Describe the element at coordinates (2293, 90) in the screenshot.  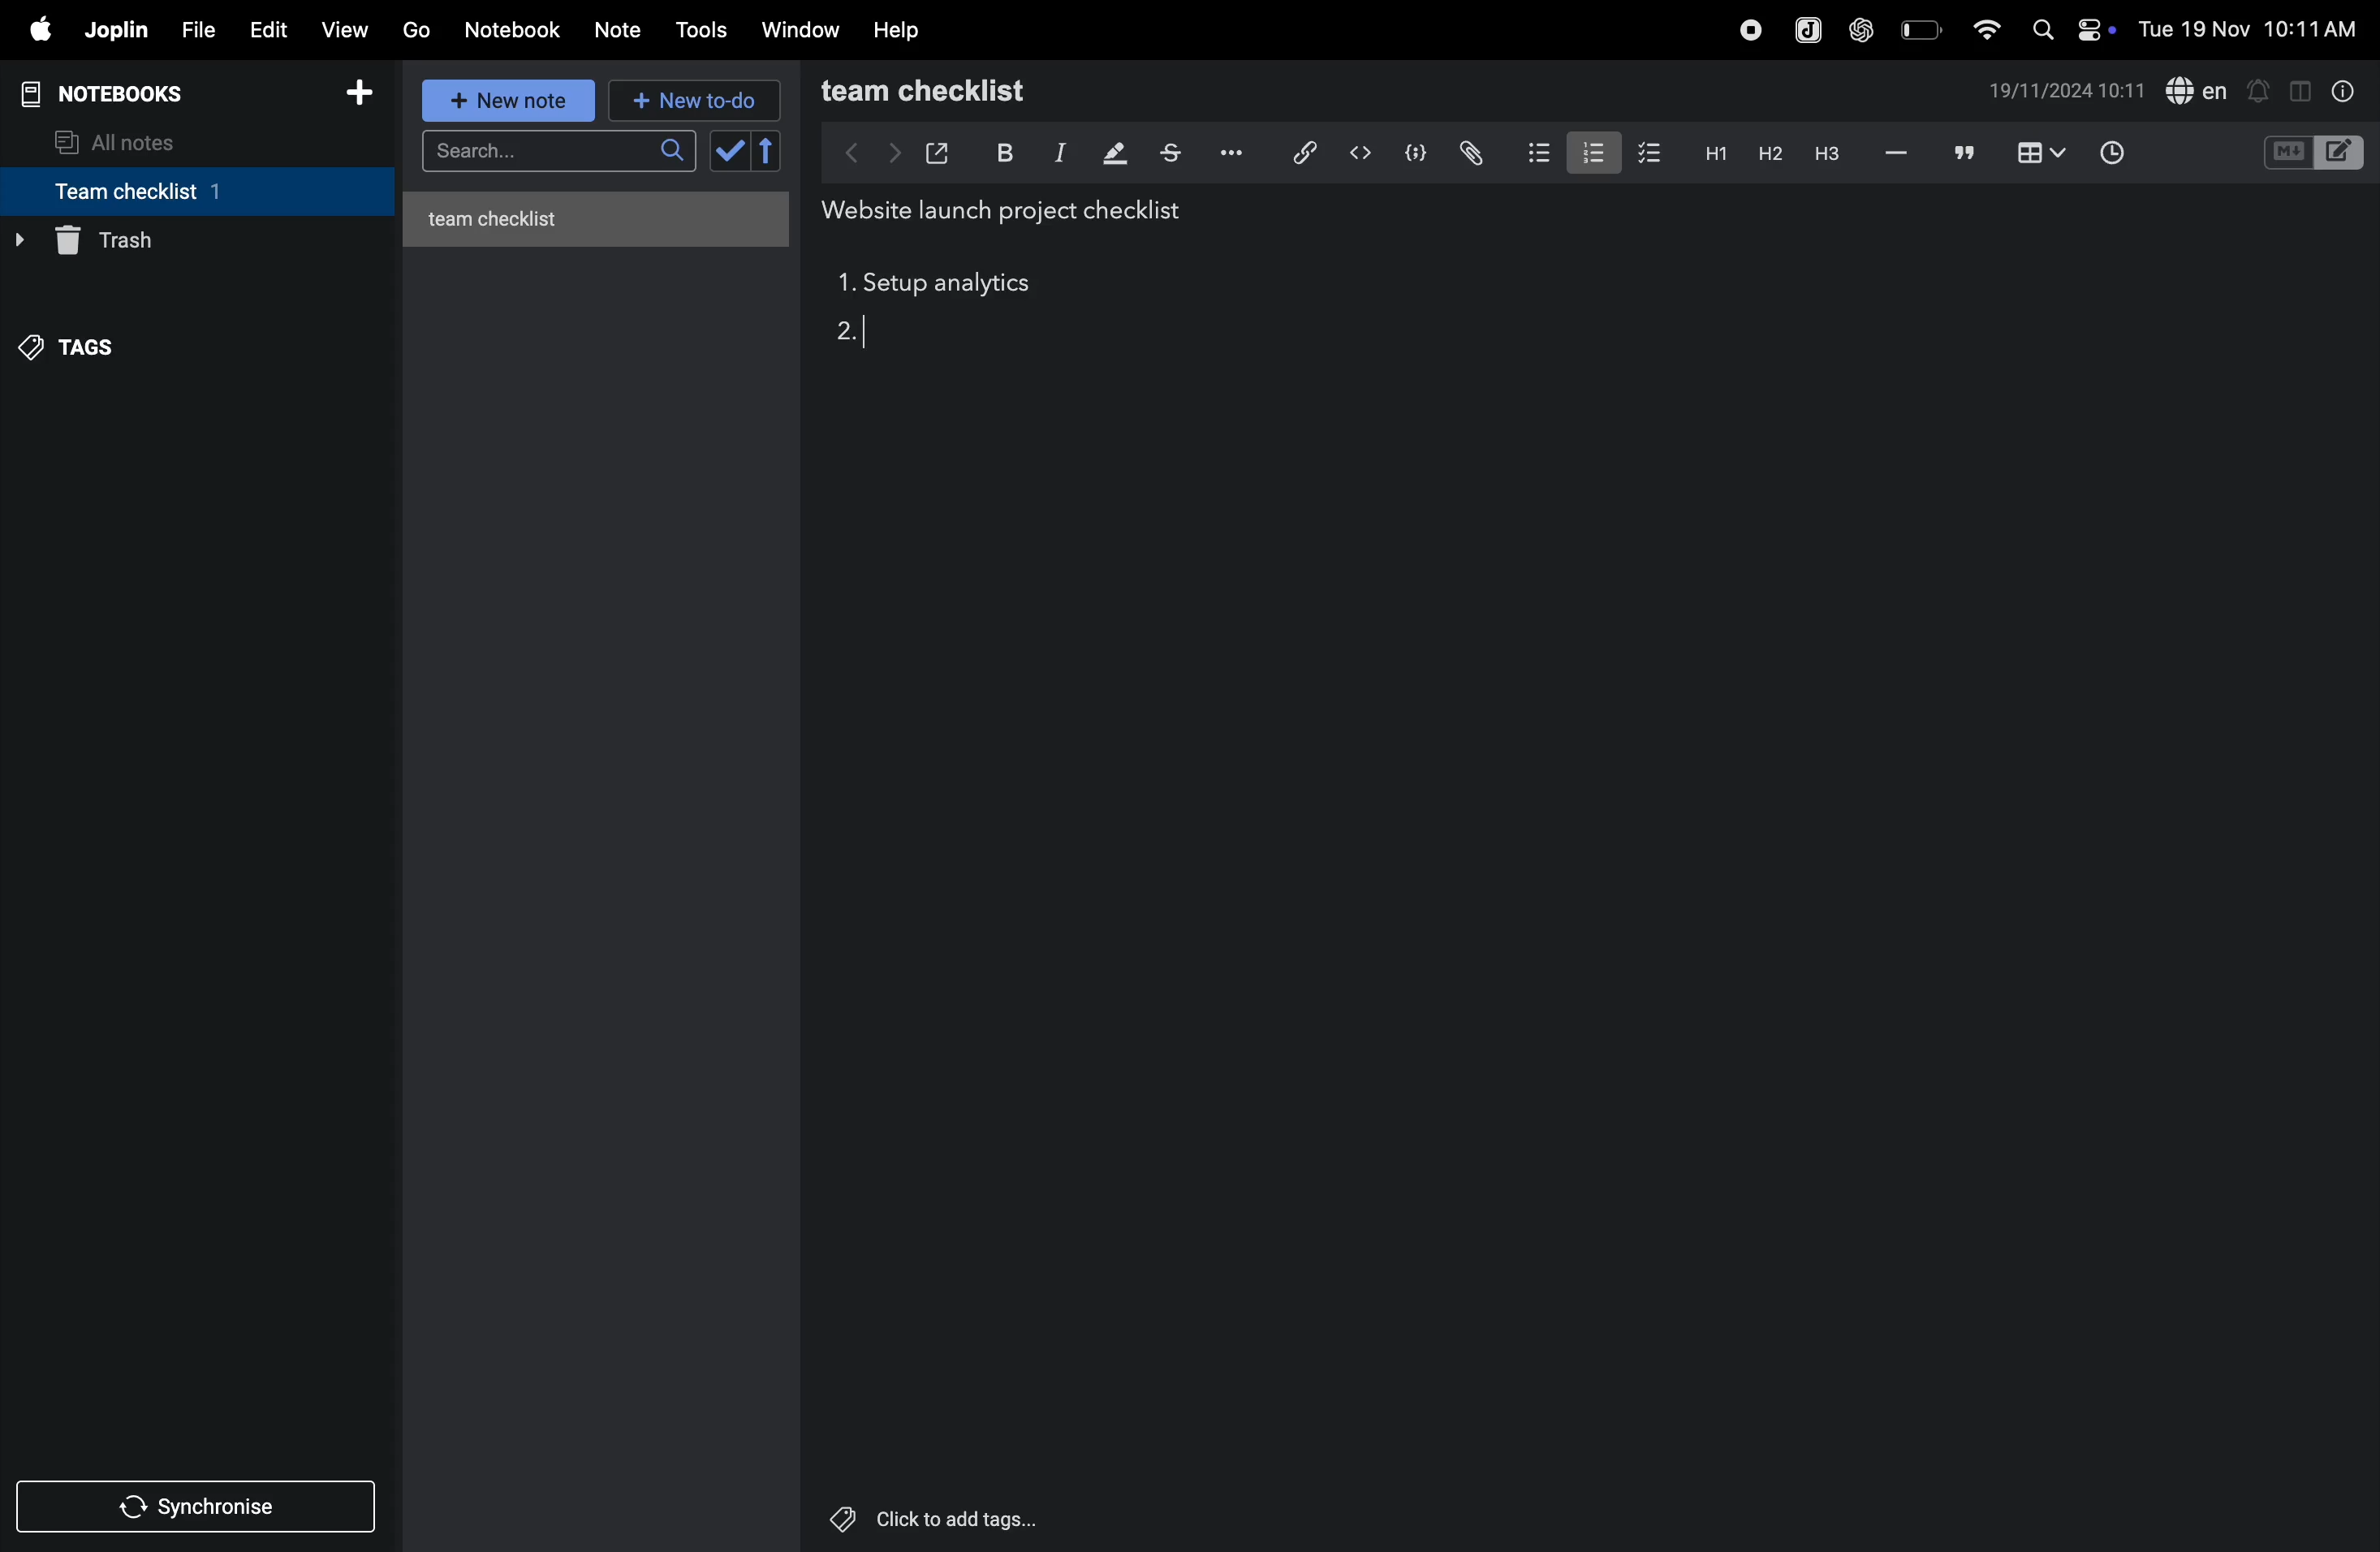
I see `toggle editor` at that location.